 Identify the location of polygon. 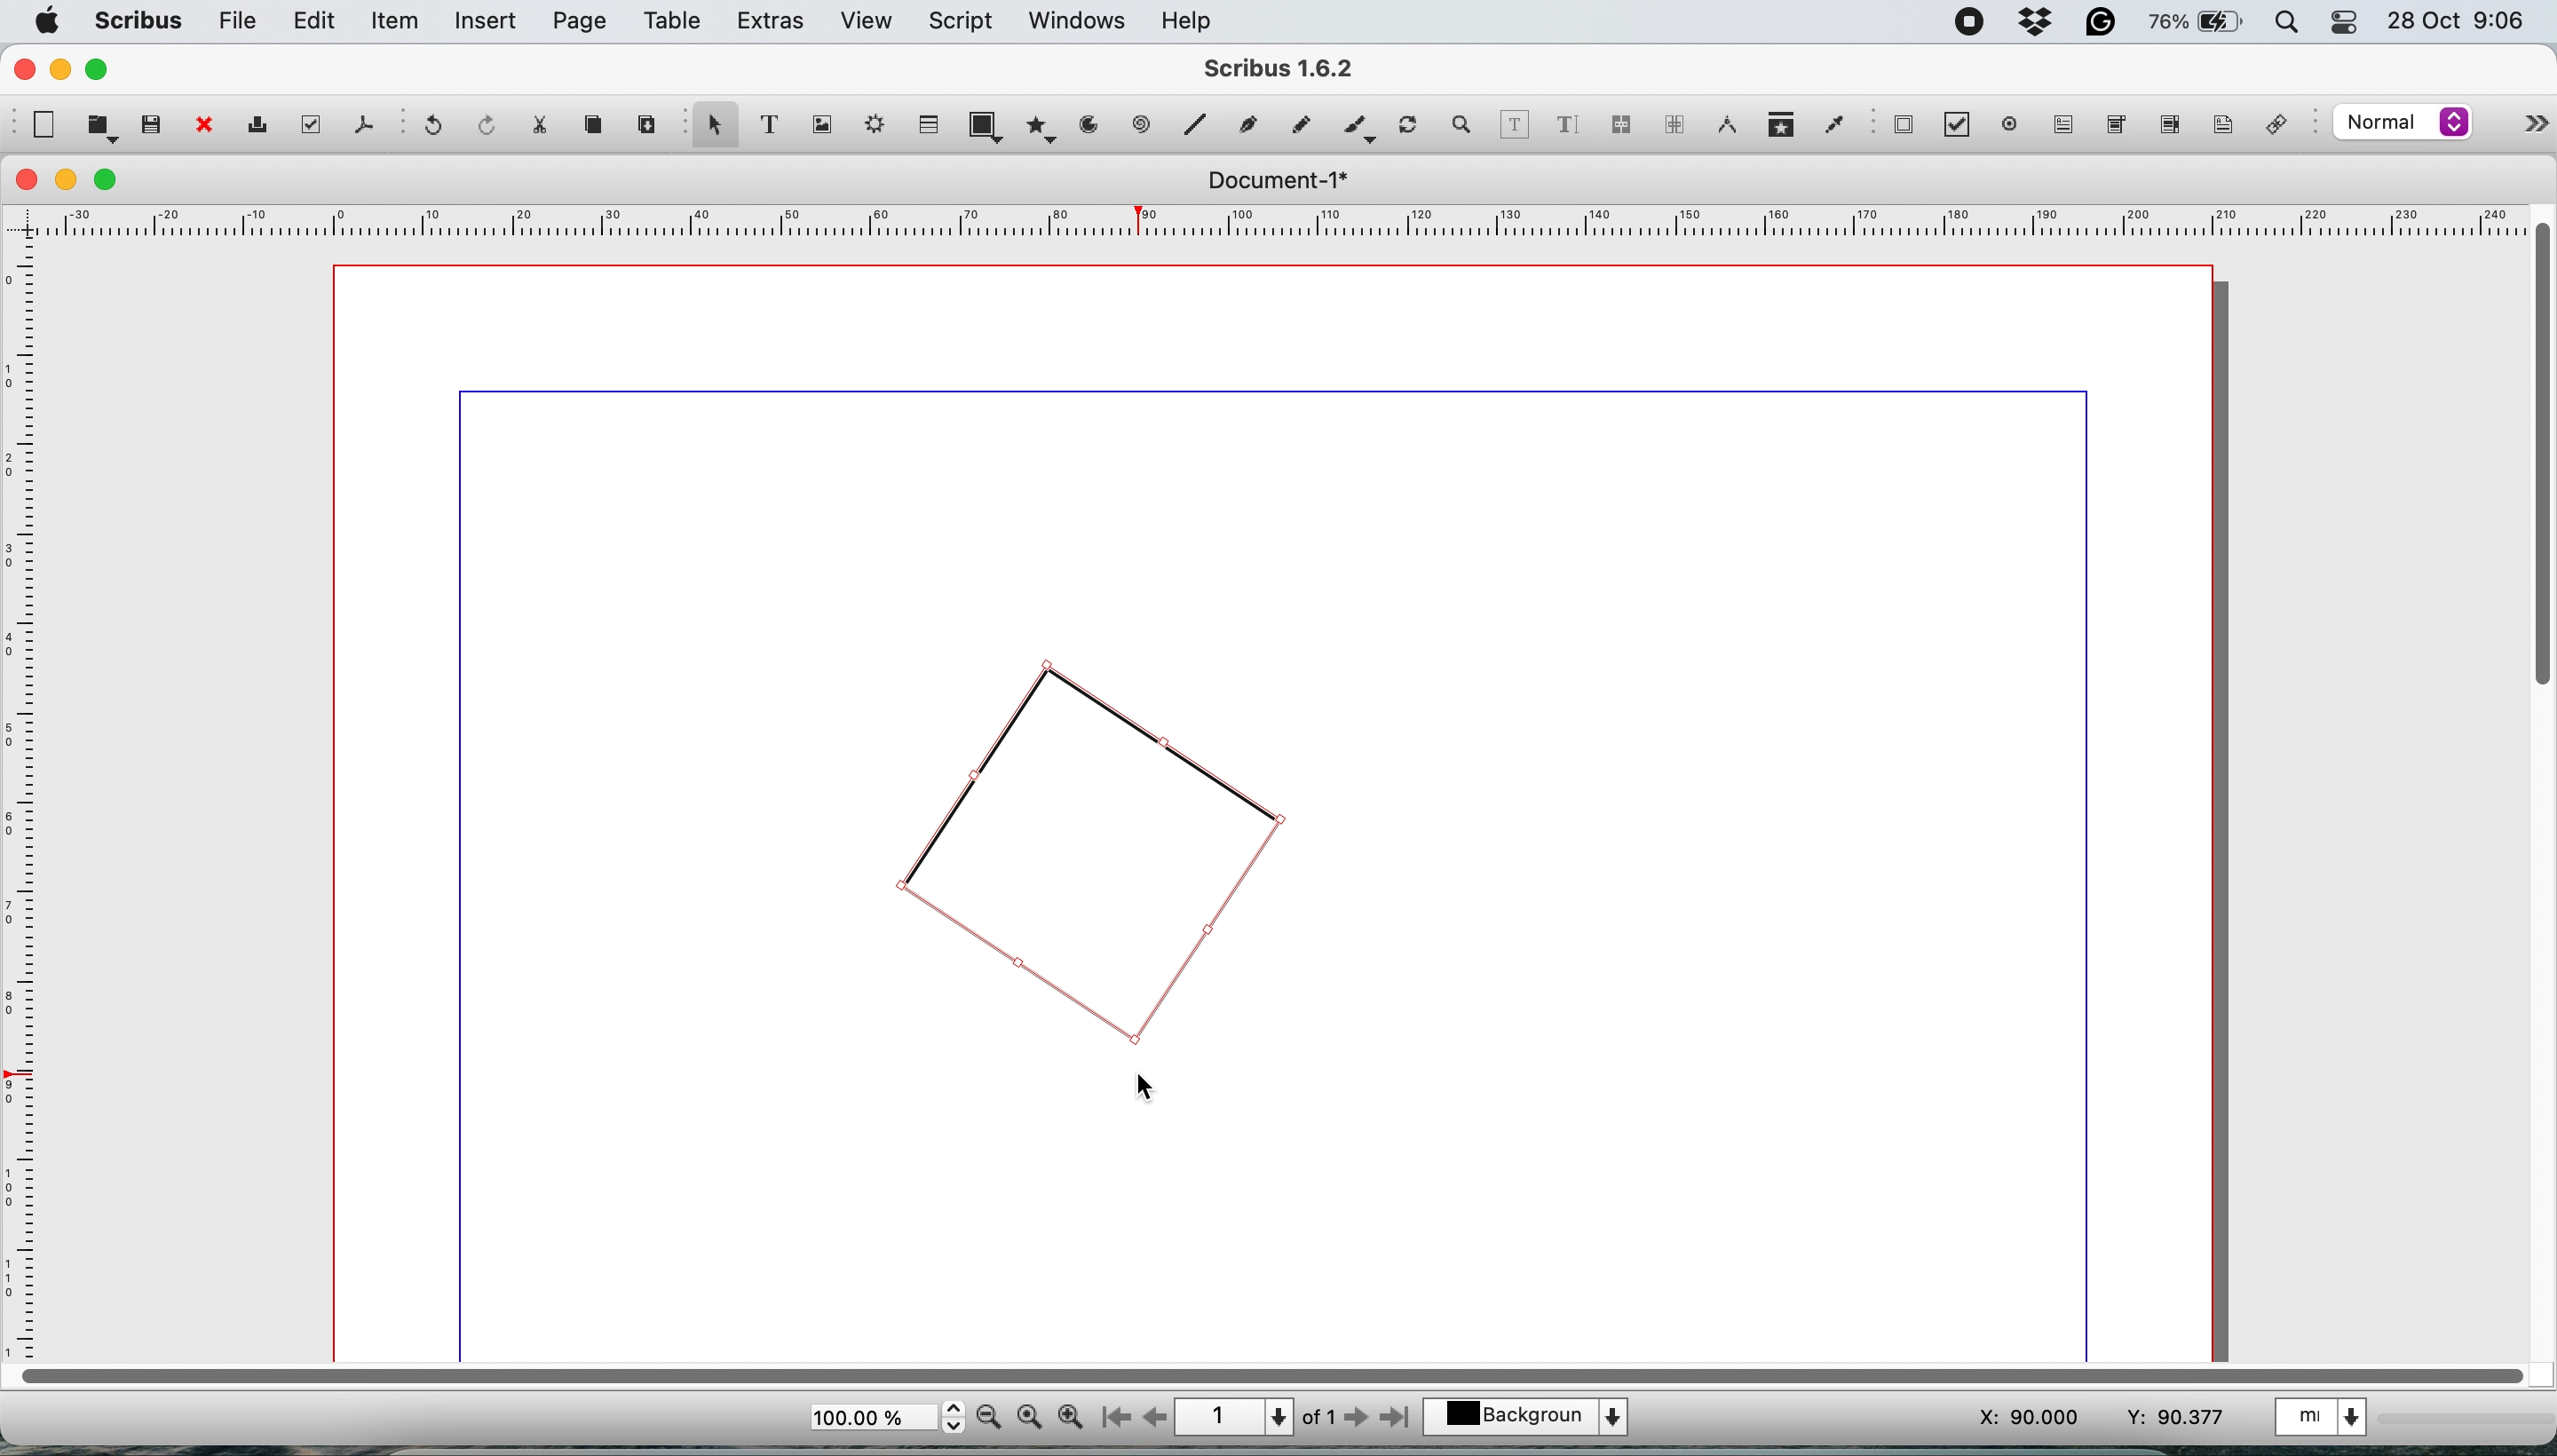
(1039, 131).